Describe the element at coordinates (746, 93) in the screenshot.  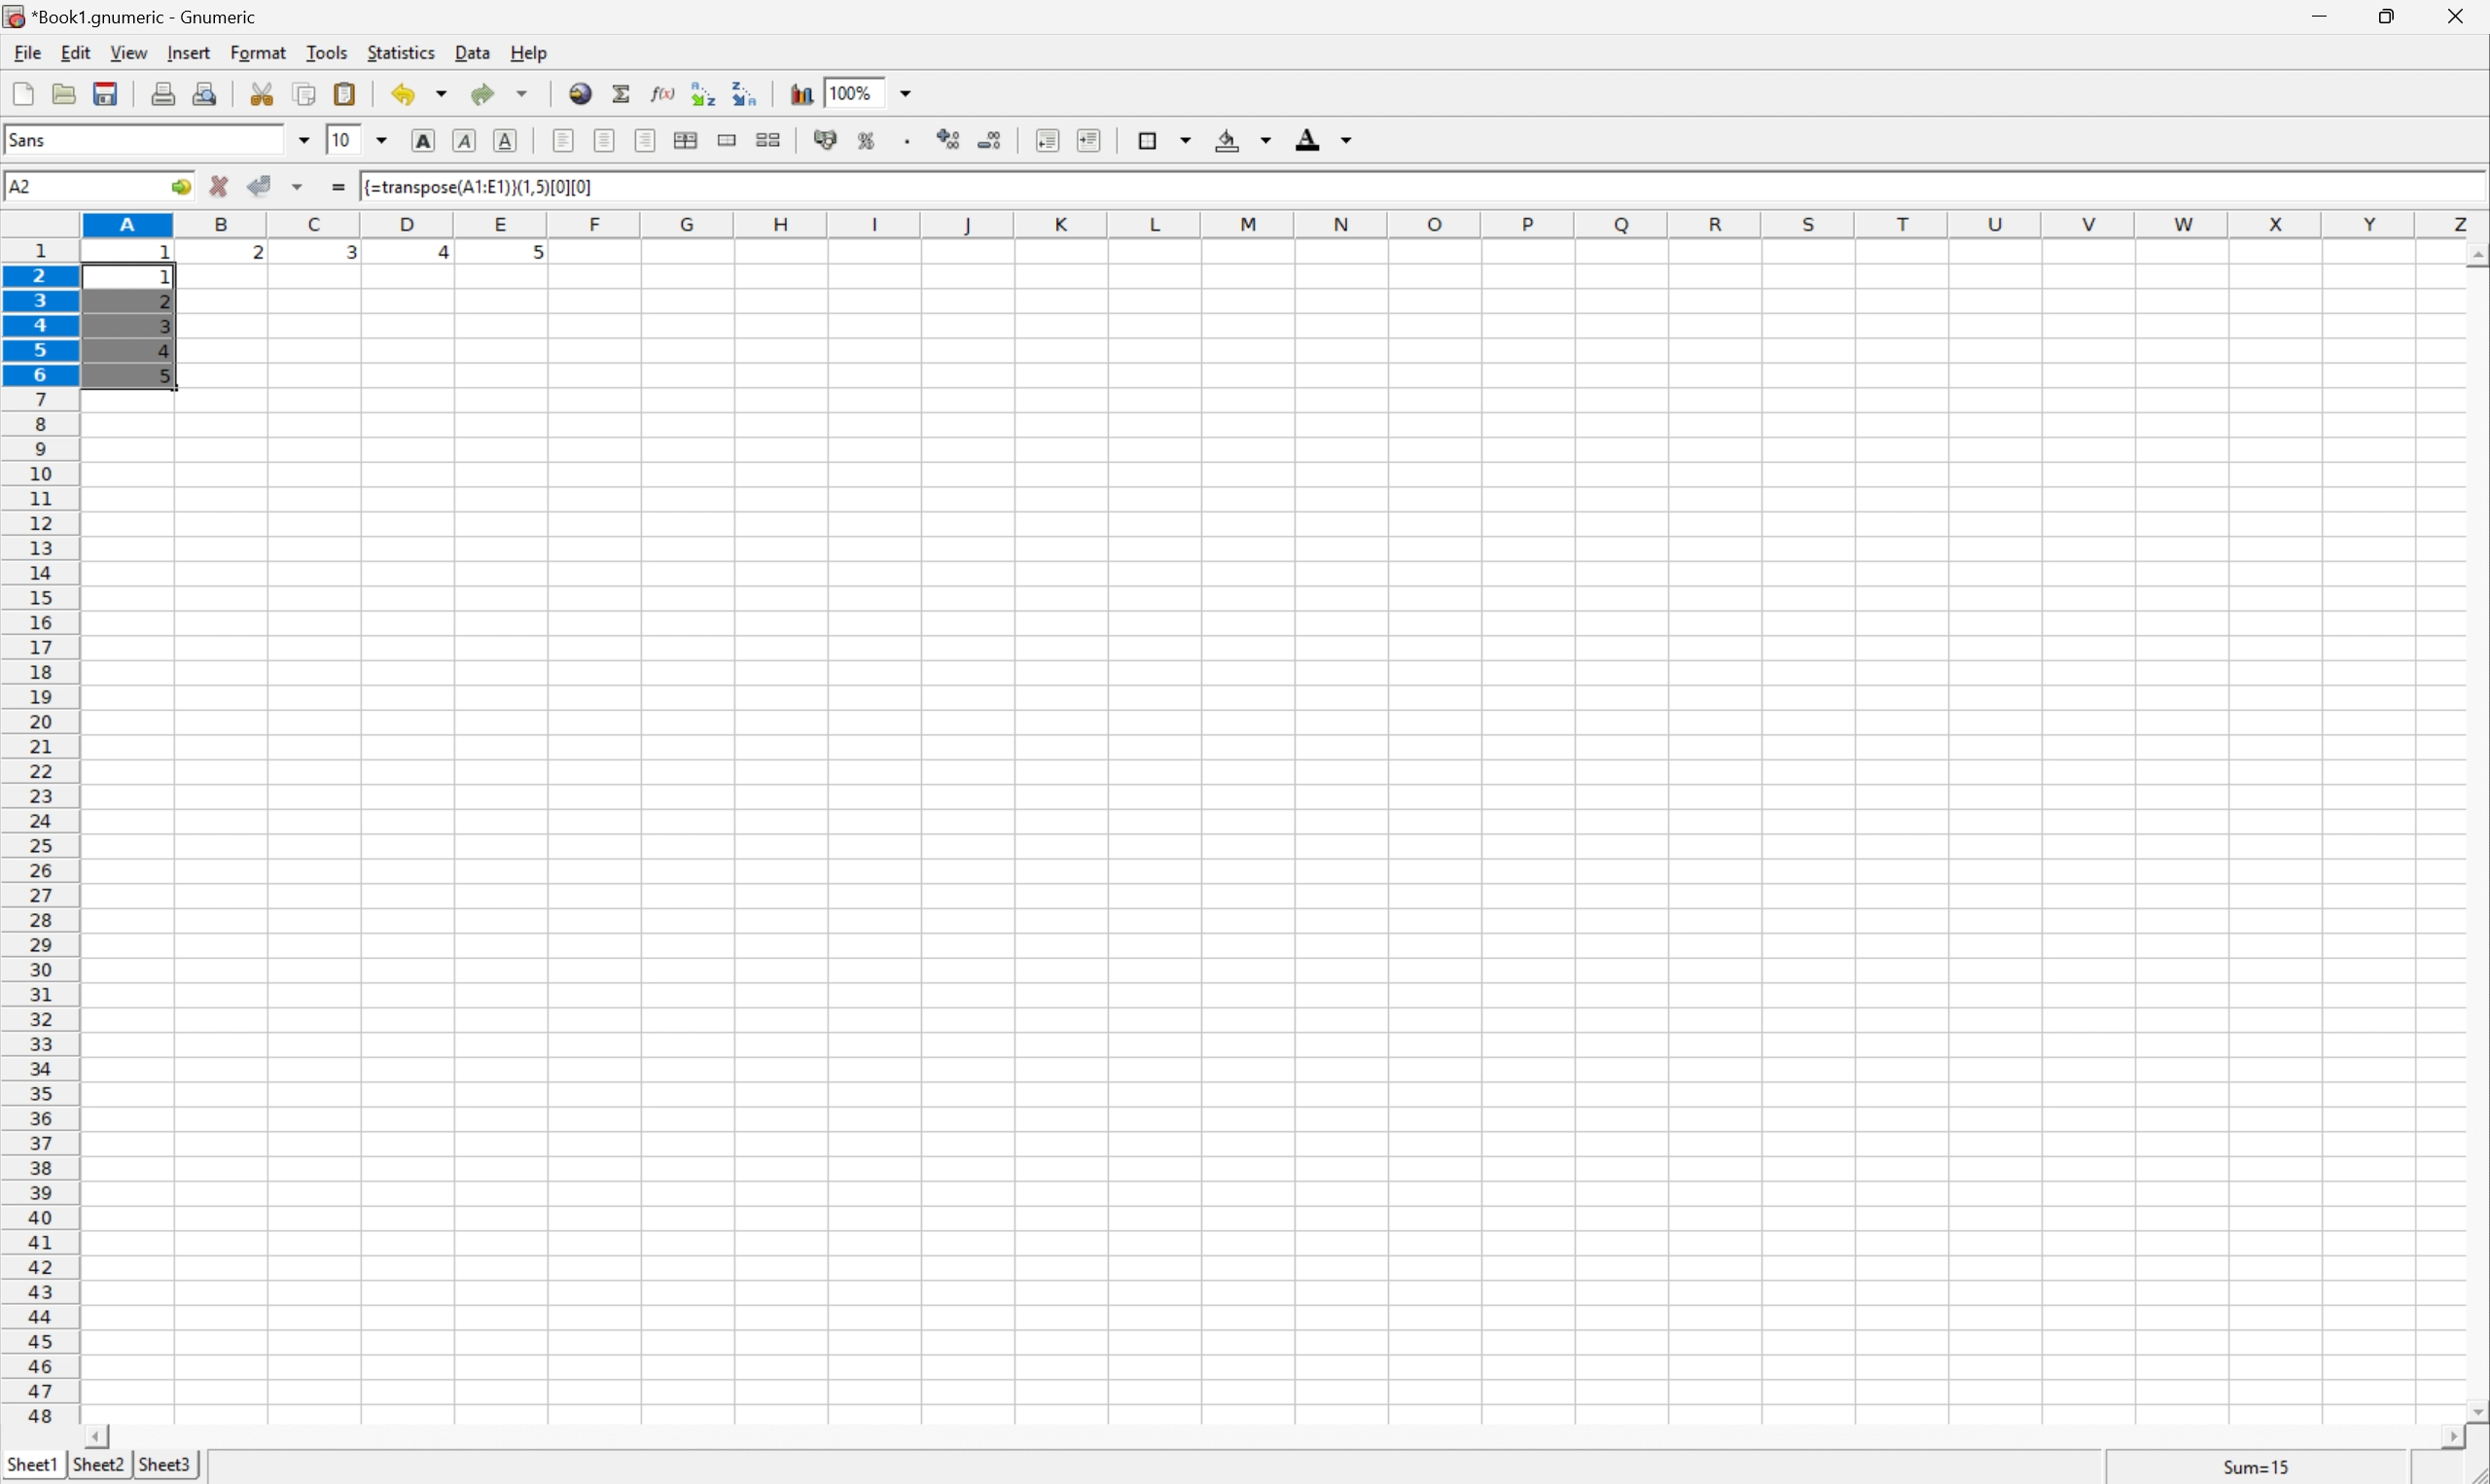
I see `Sort the selected region in descending order based on the first column selected` at that location.